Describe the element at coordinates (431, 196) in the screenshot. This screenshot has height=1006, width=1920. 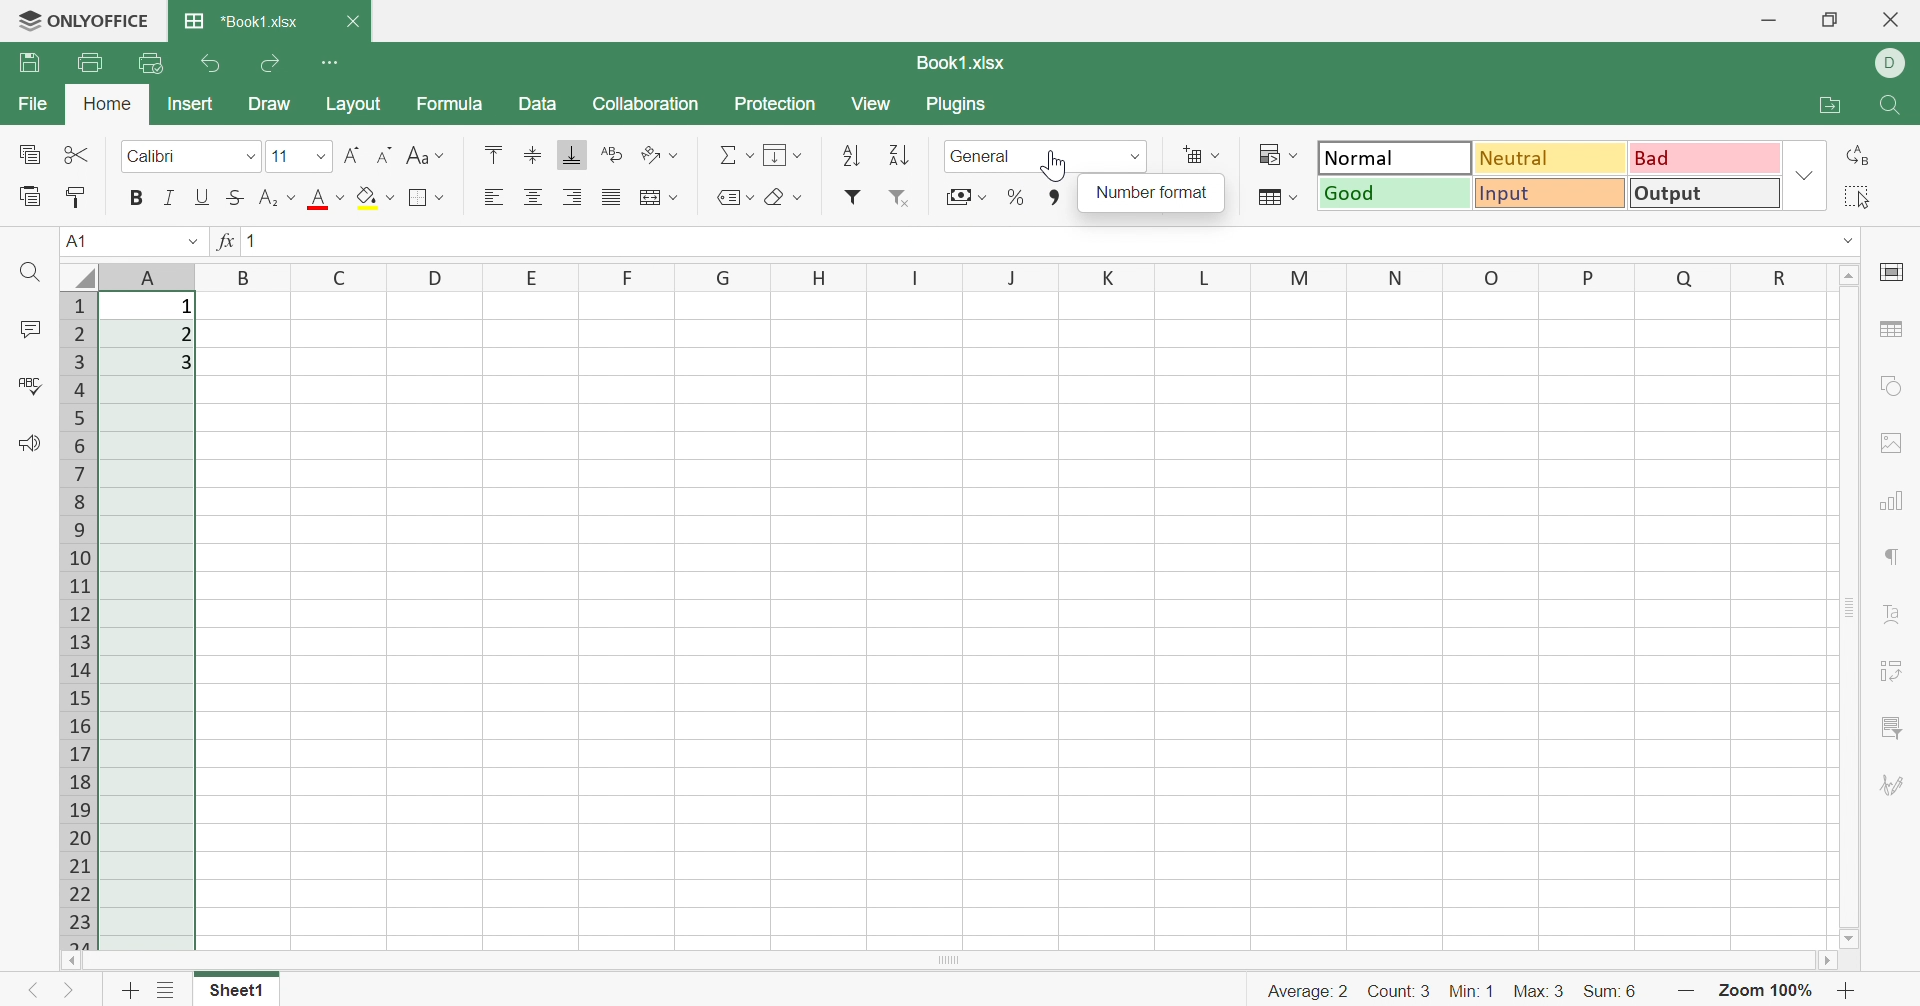
I see `Border` at that location.